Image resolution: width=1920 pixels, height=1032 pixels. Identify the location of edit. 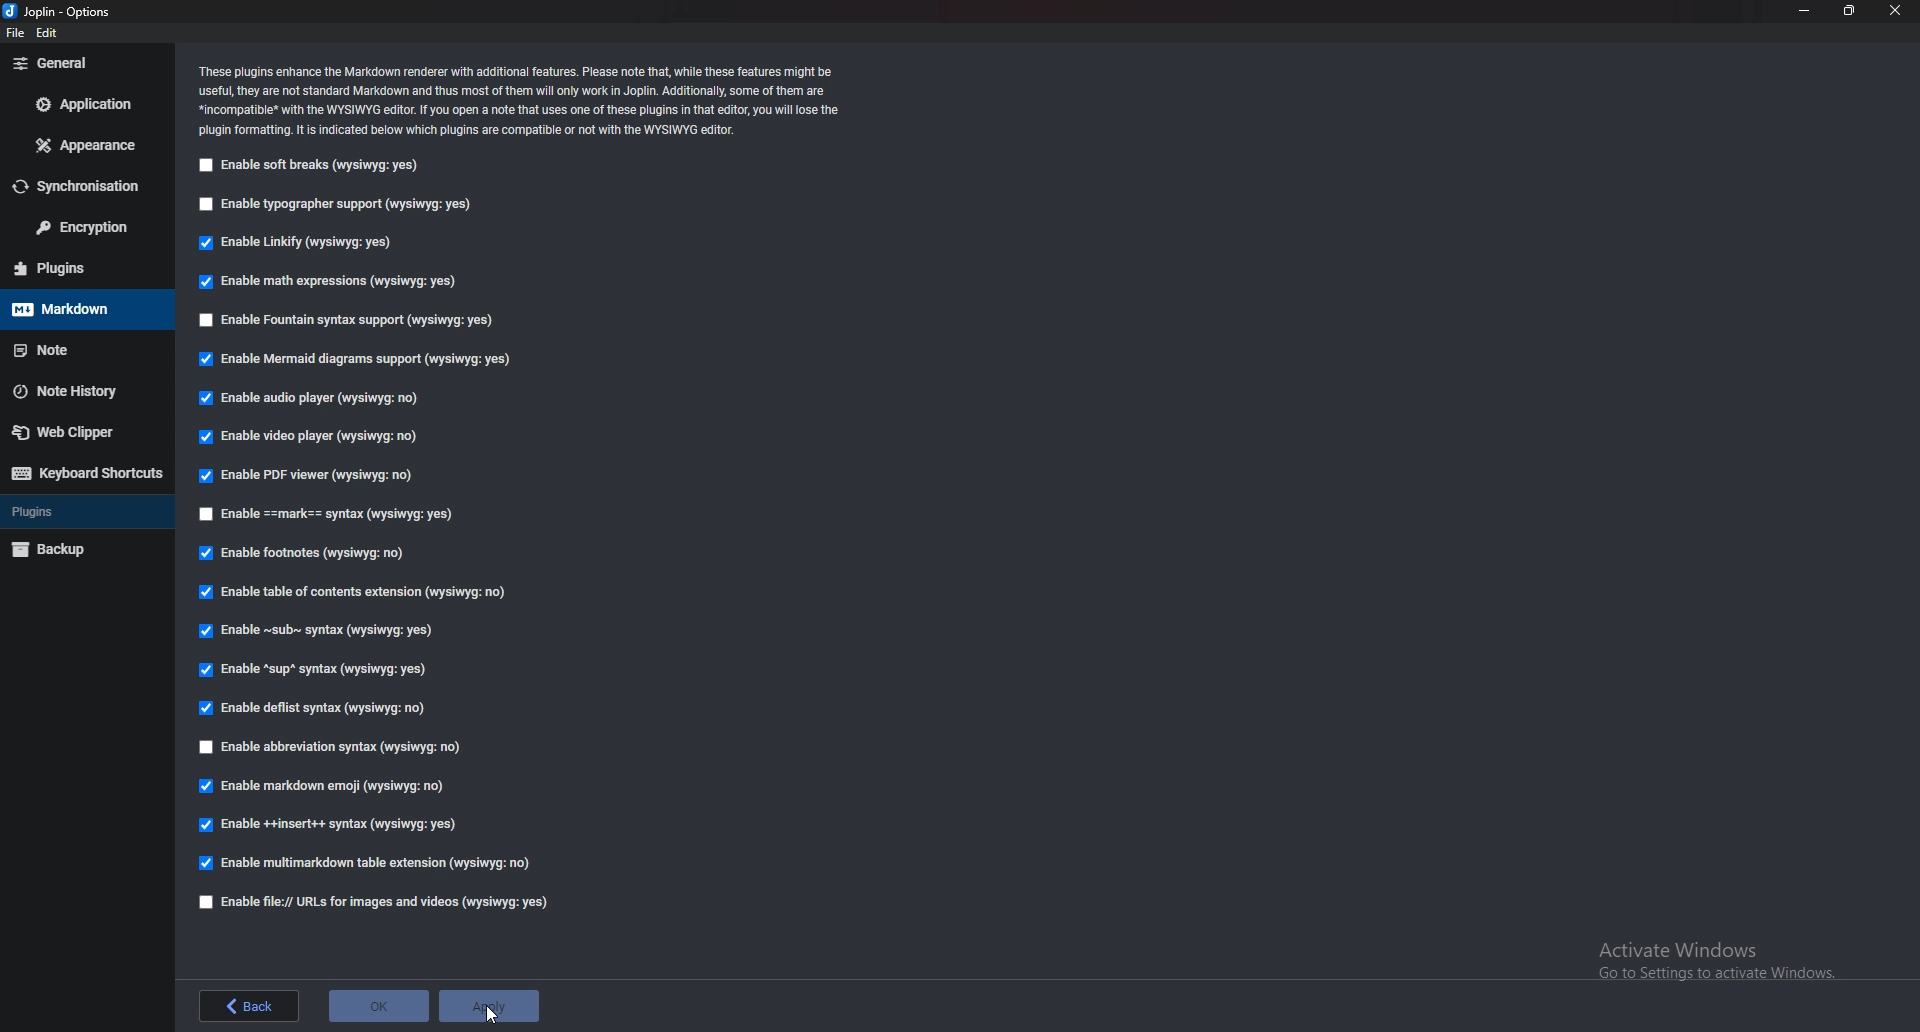
(48, 33).